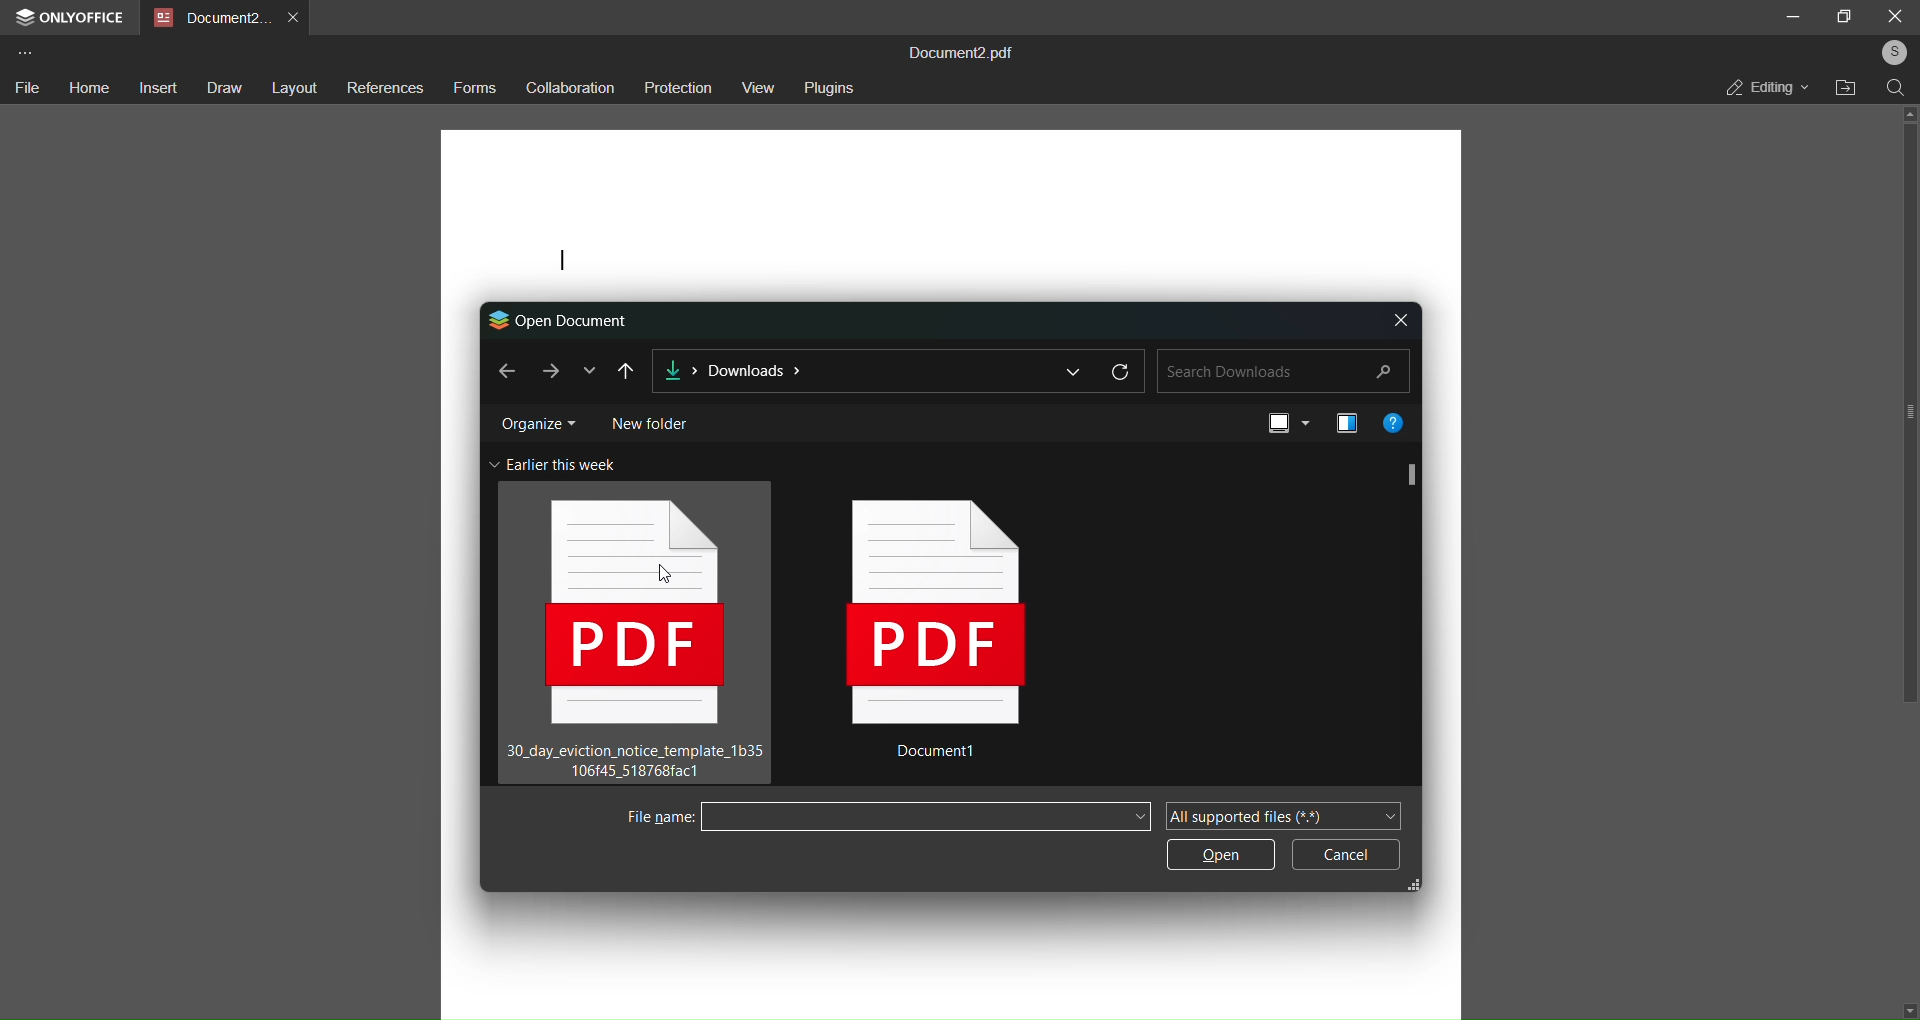 The width and height of the screenshot is (1920, 1020). I want to click on more, so click(24, 52).